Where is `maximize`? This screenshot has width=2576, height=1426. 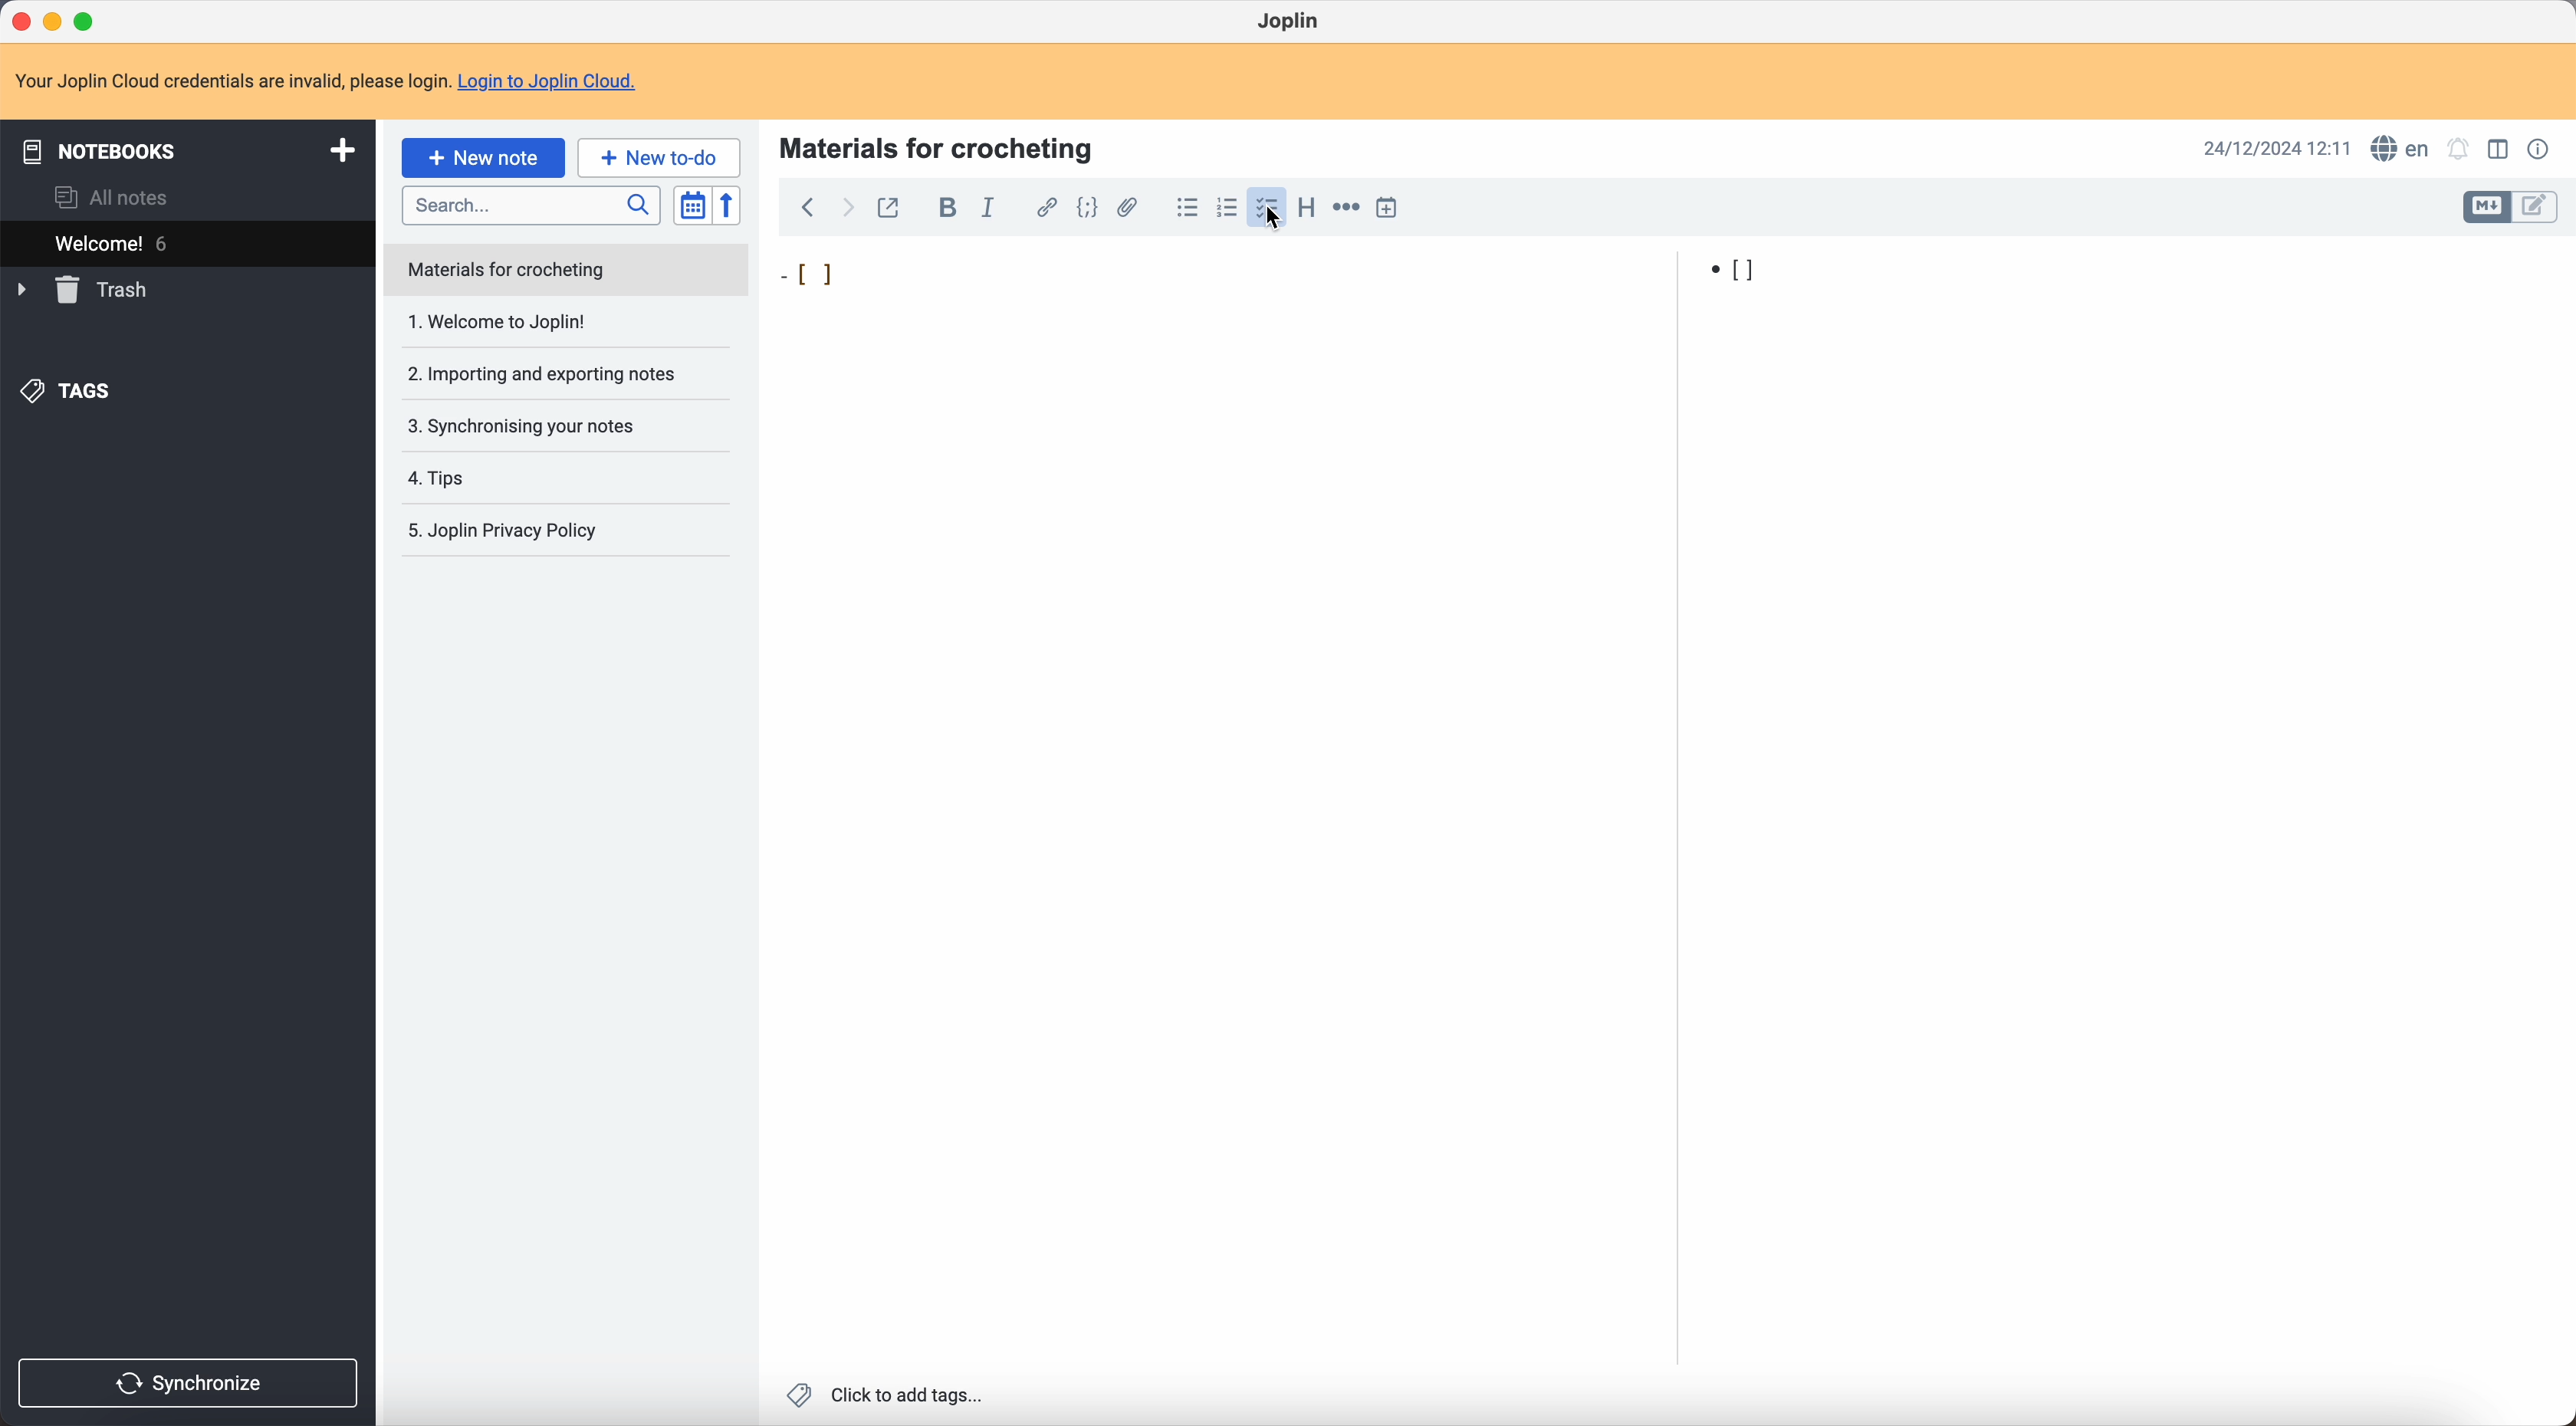
maximize is located at coordinates (89, 22).